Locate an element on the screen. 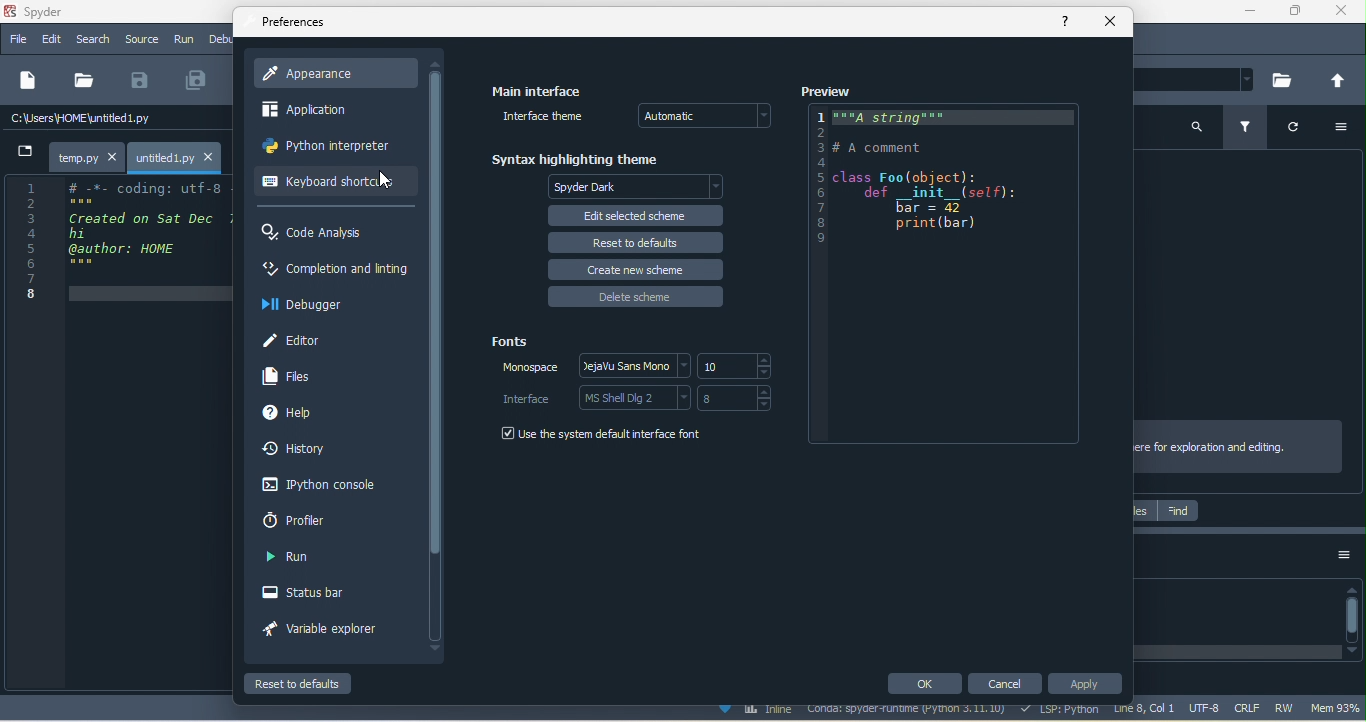  main interface is located at coordinates (538, 88).